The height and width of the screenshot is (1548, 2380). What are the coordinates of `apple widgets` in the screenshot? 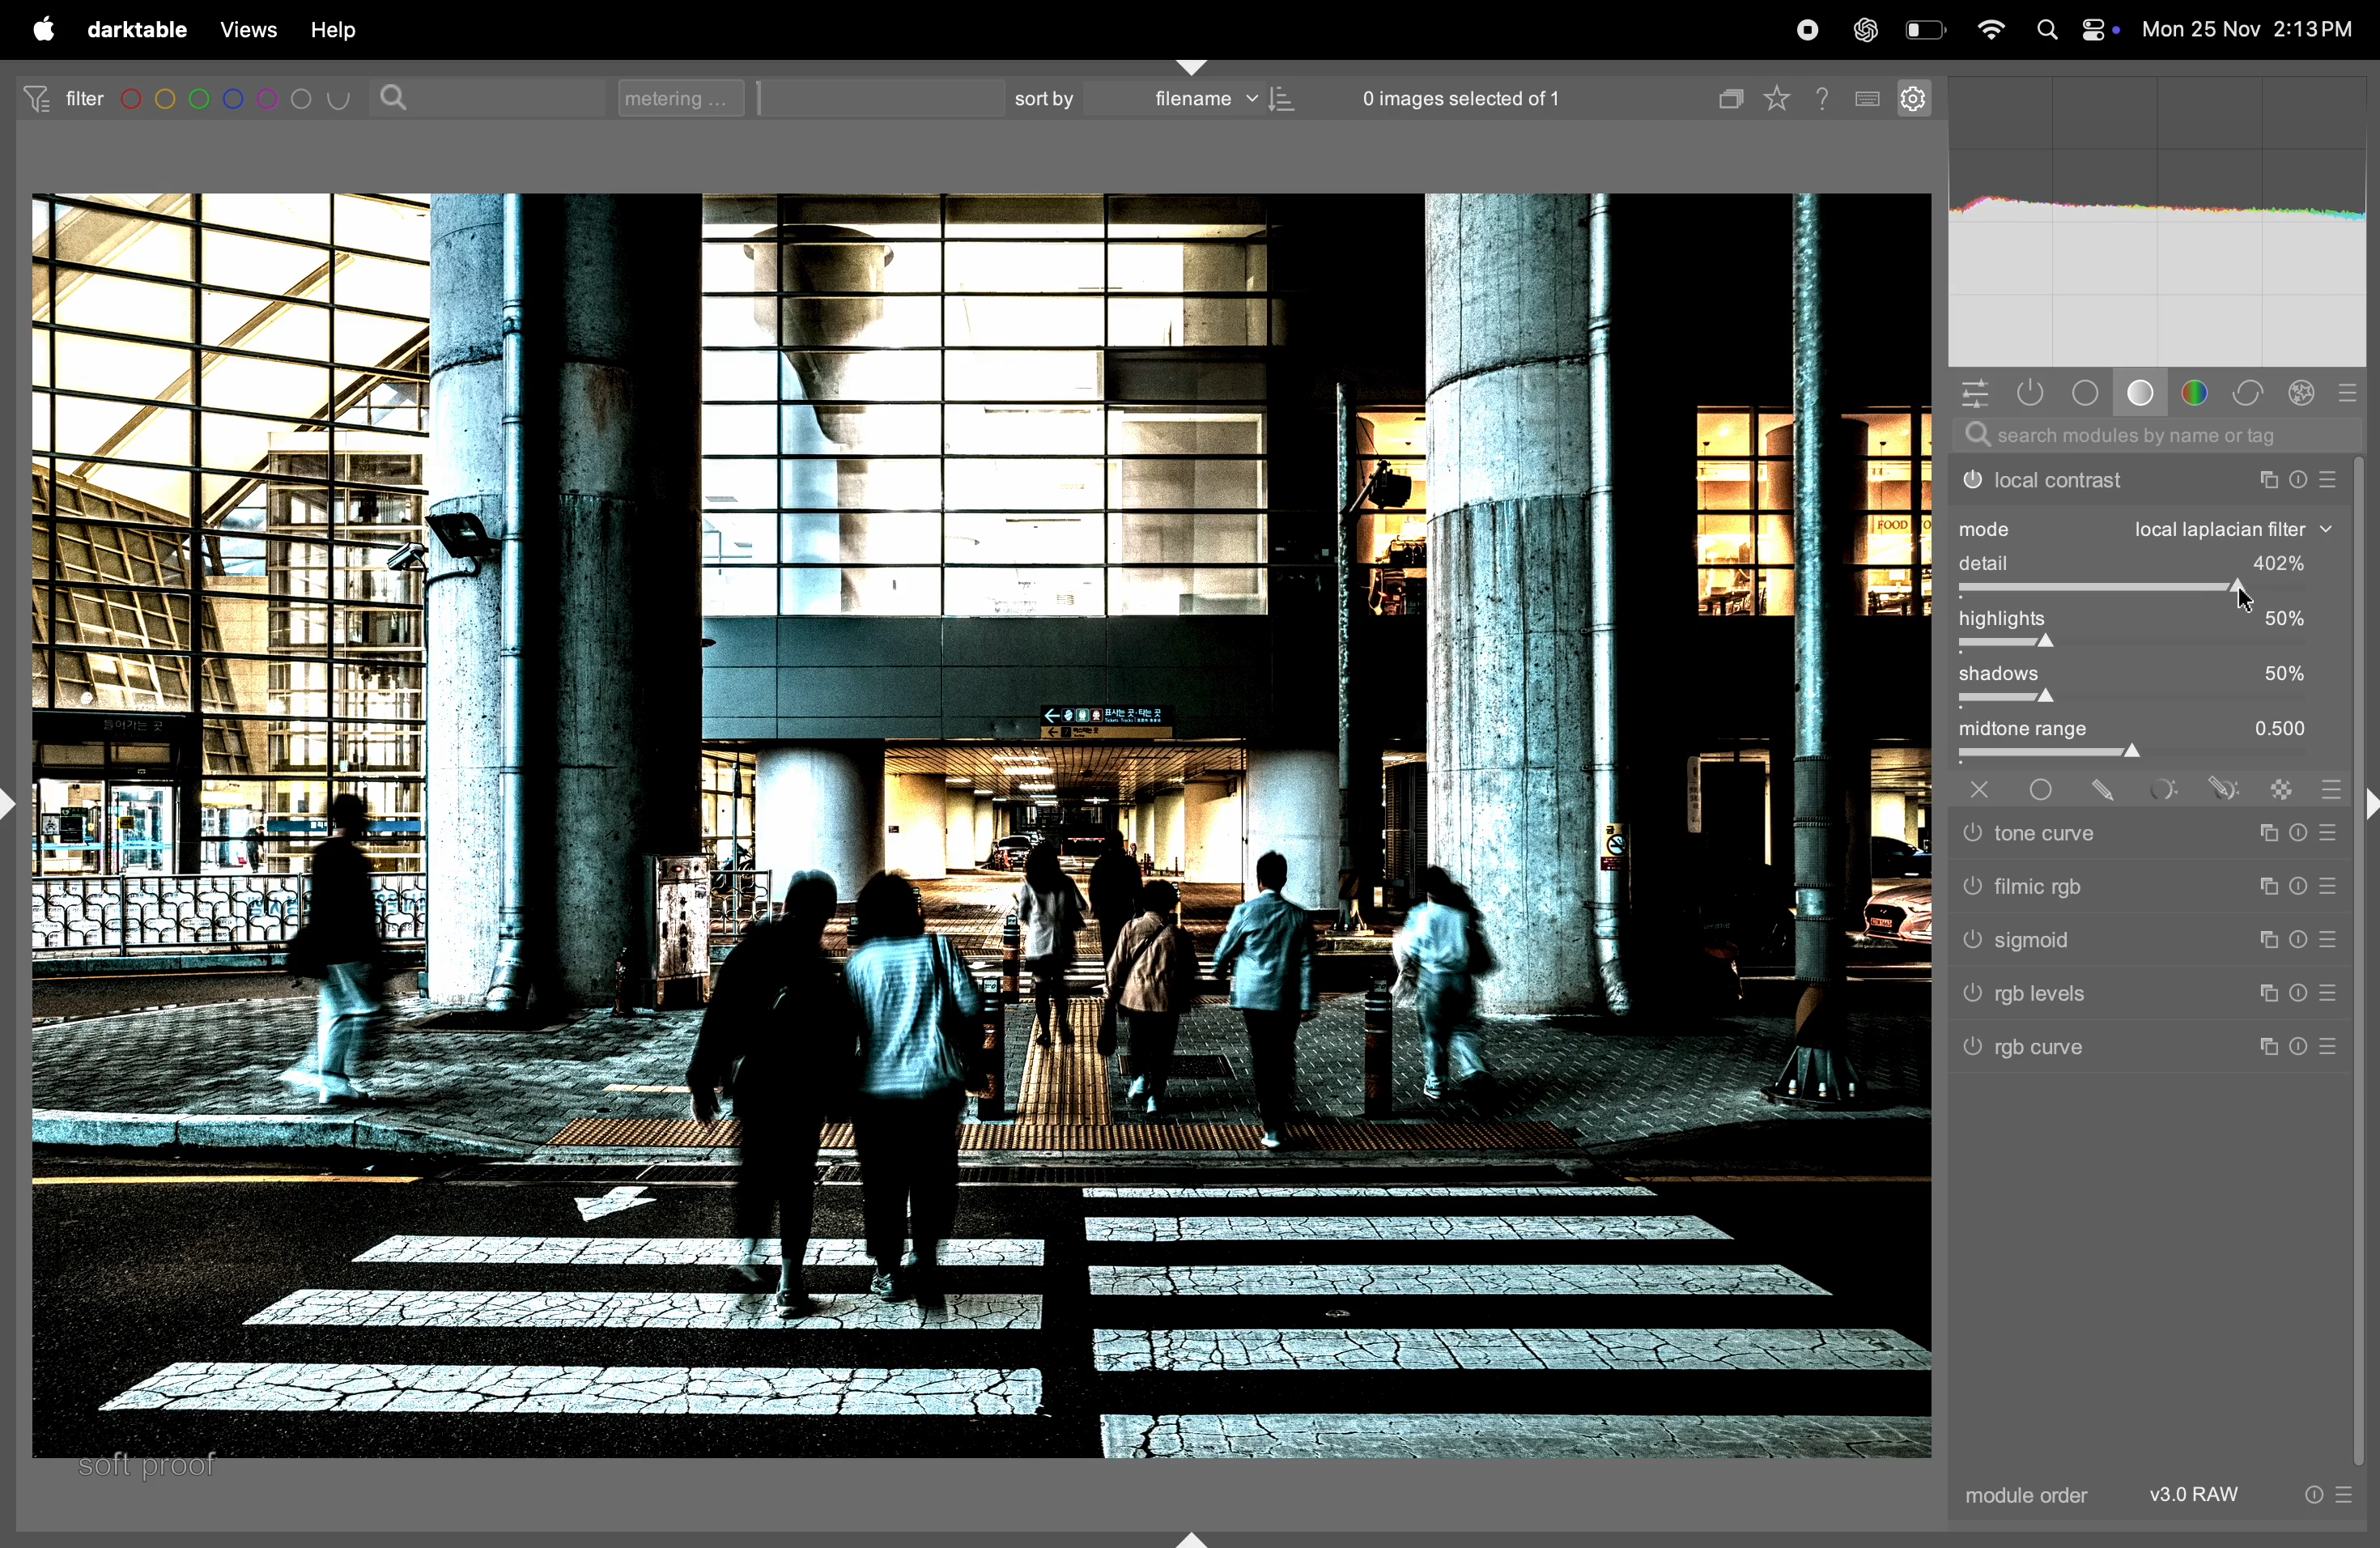 It's located at (2101, 30).